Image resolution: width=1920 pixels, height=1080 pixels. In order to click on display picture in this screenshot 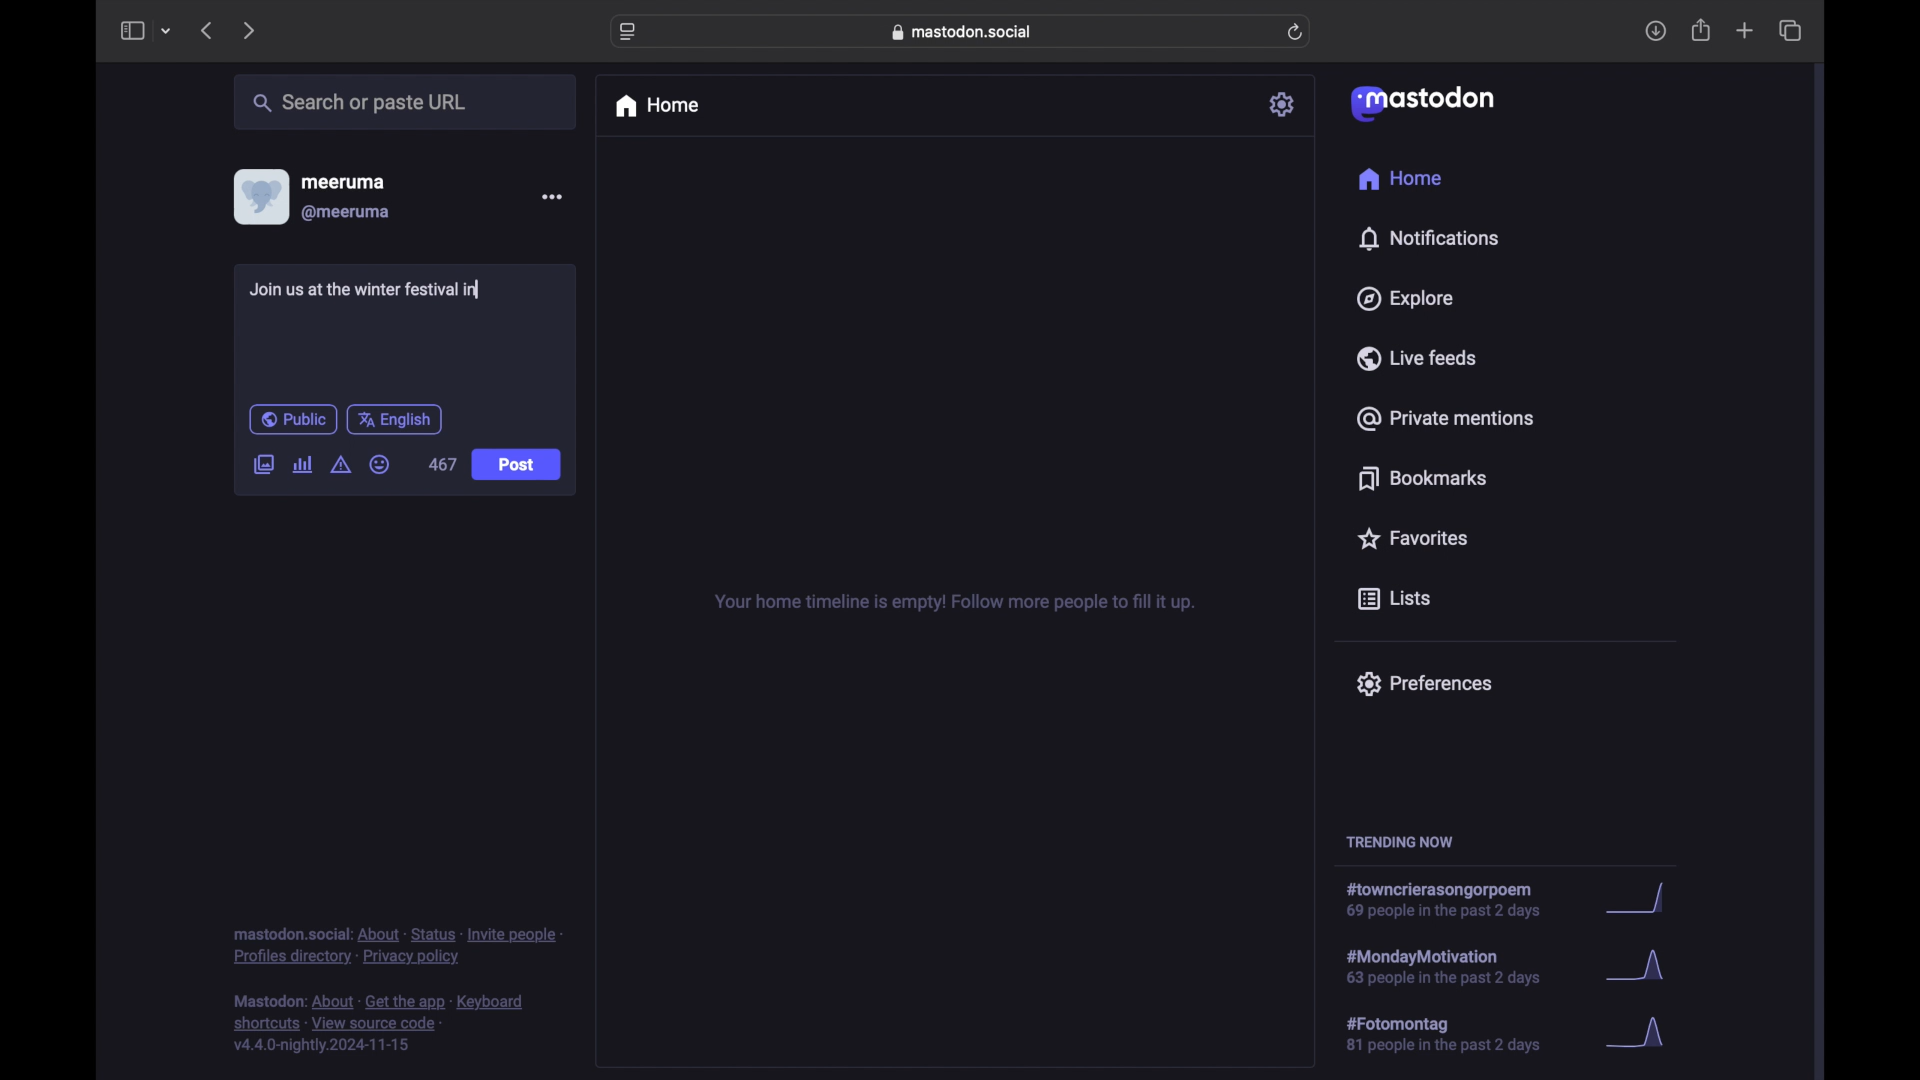, I will do `click(259, 196)`.